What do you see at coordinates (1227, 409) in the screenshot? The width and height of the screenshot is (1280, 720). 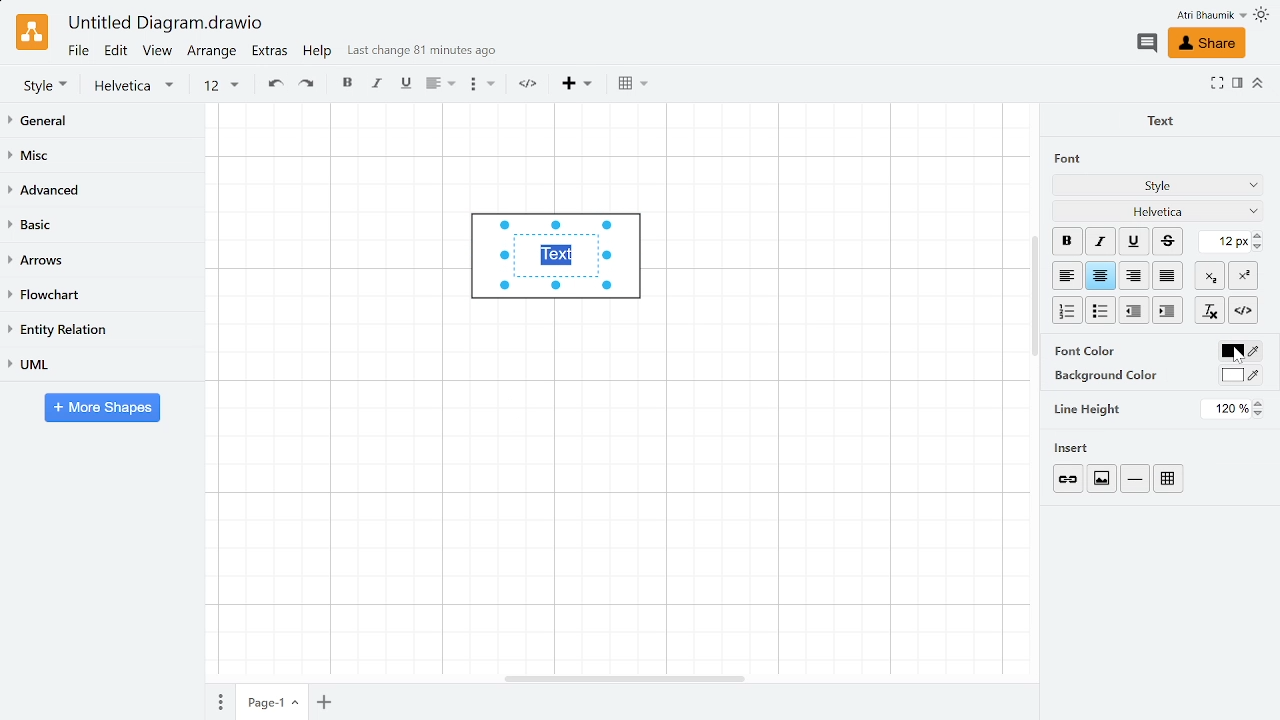 I see `Current line height` at bounding box center [1227, 409].